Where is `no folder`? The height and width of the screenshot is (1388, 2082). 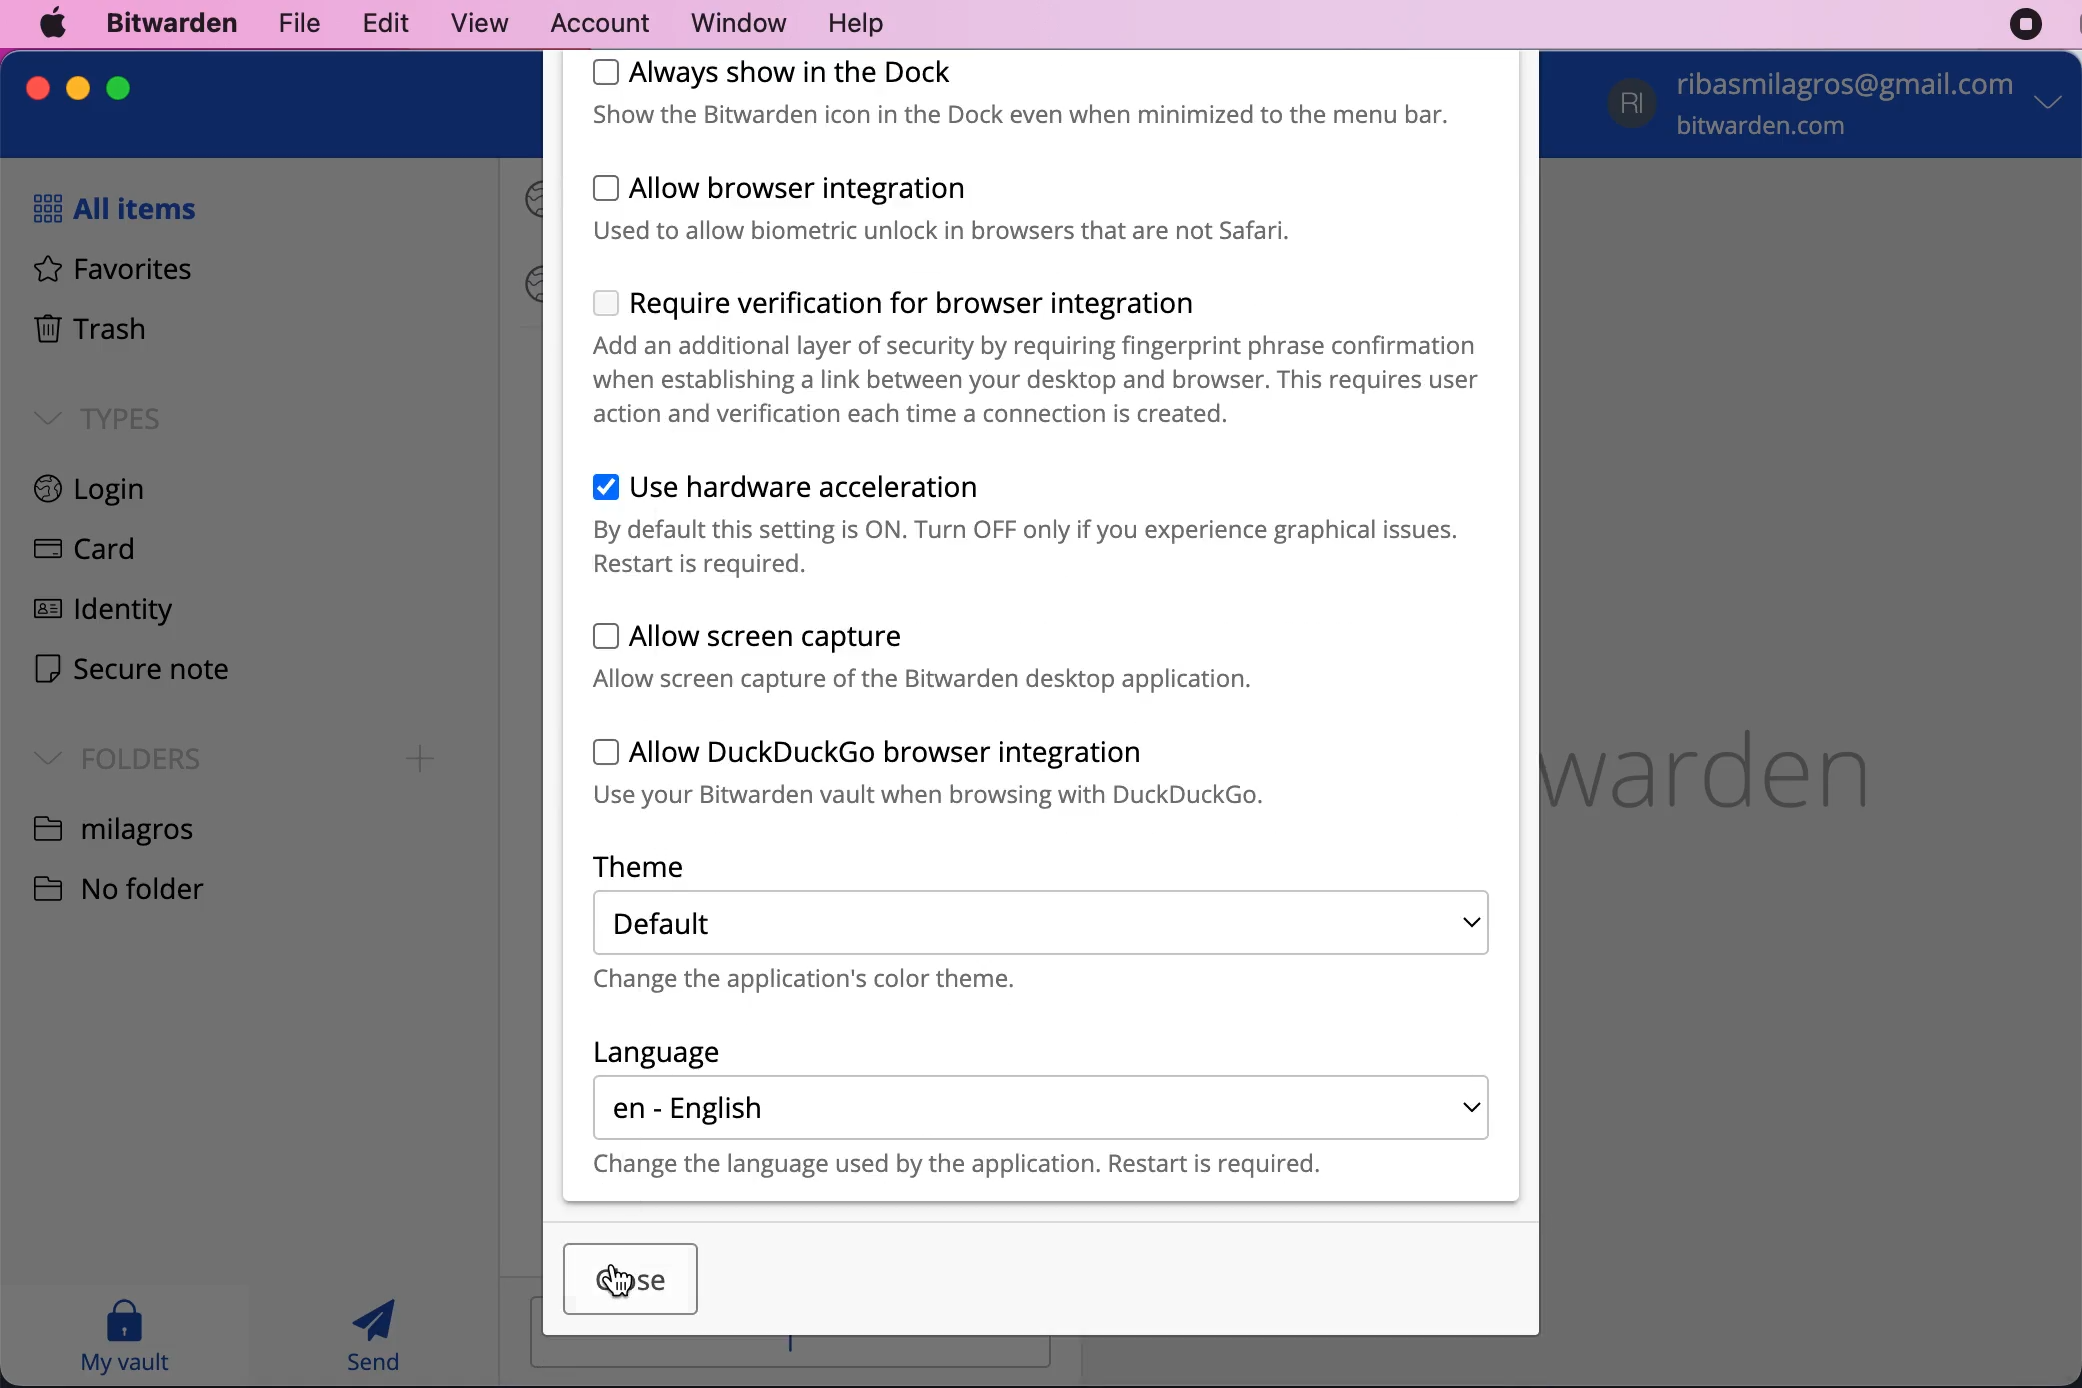
no folder is located at coordinates (135, 886).